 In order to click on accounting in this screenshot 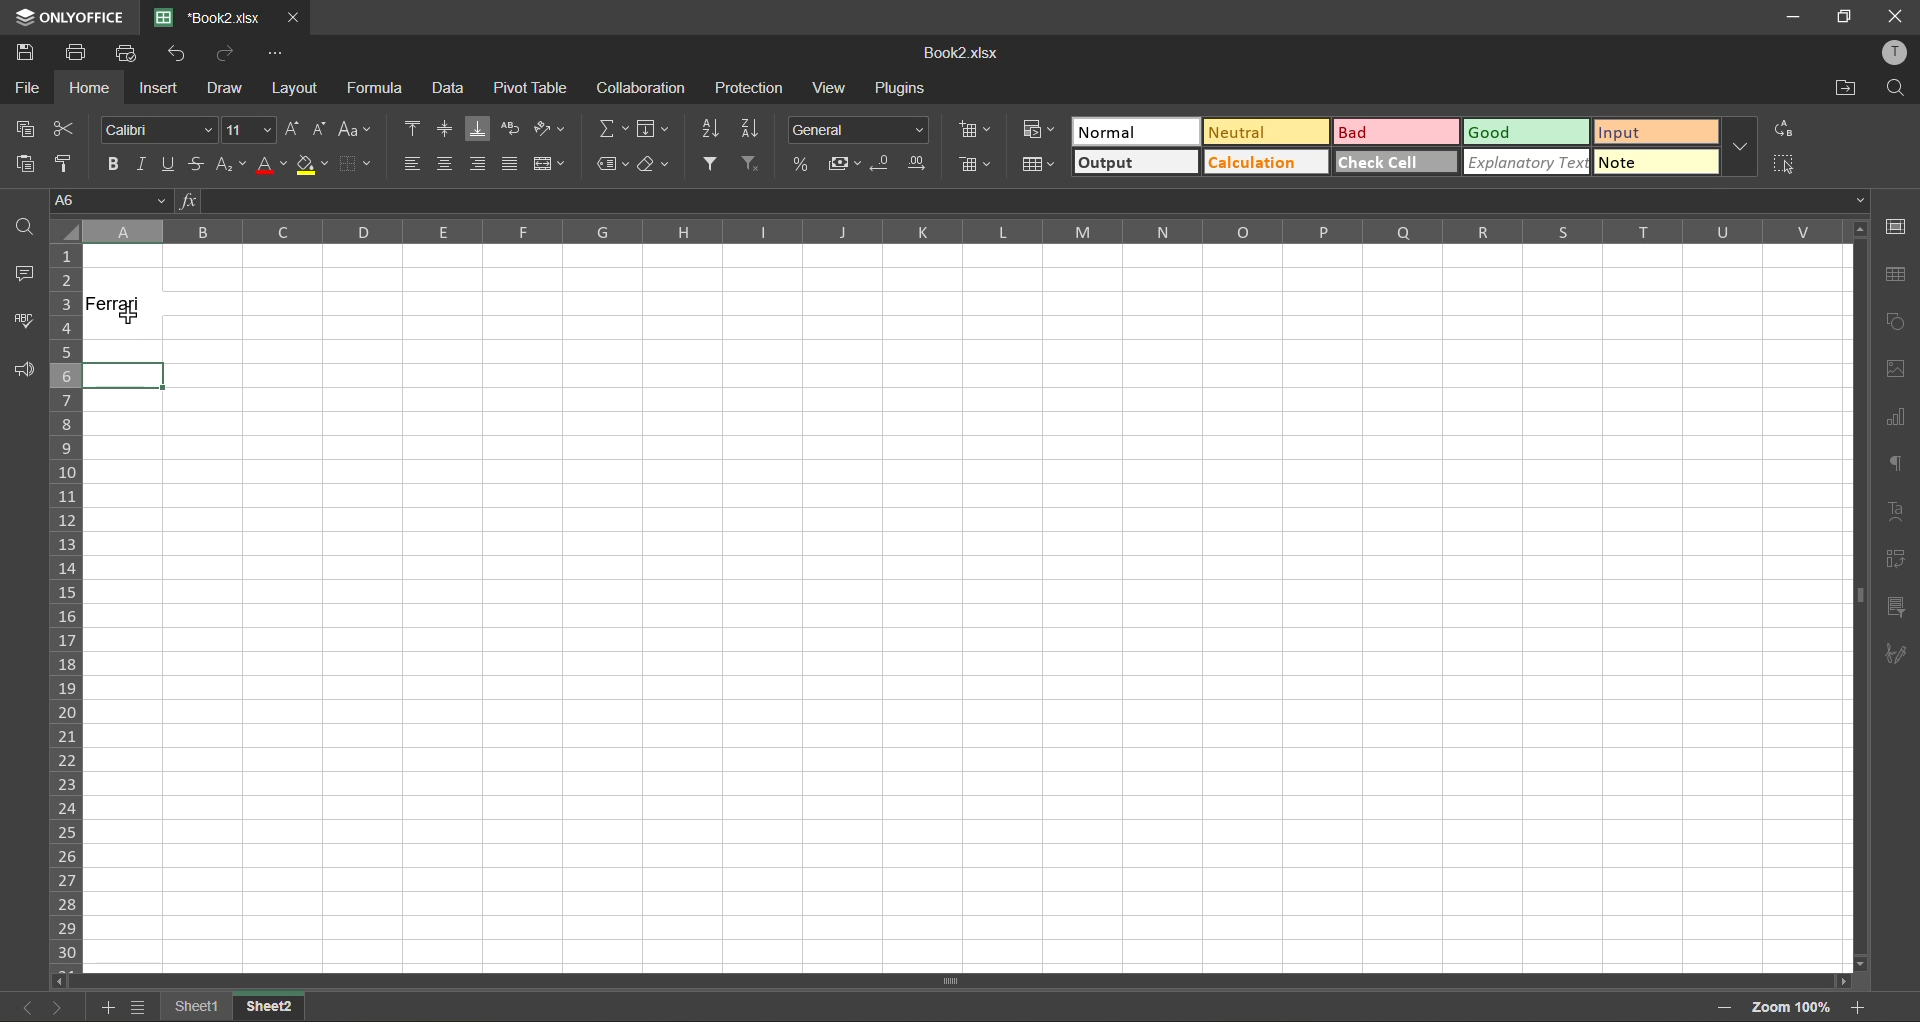, I will do `click(842, 161)`.